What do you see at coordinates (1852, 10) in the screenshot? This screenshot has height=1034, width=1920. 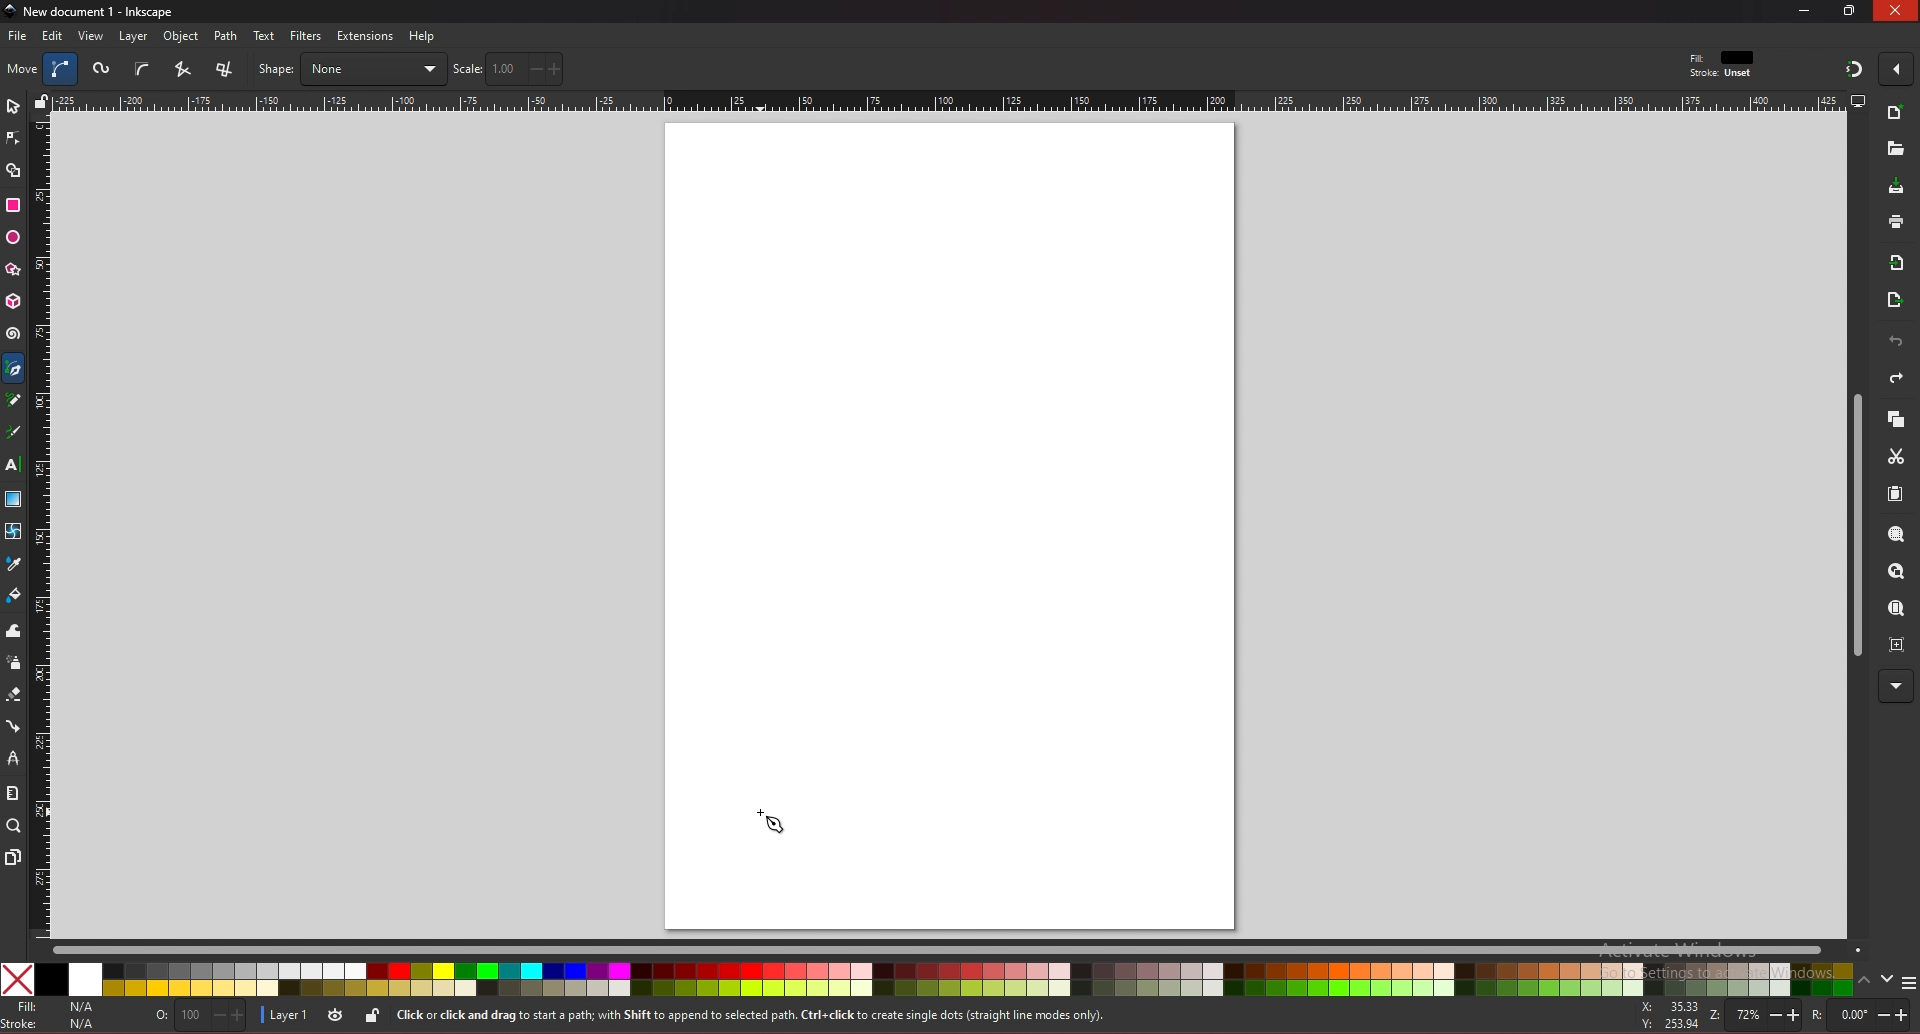 I see `resize` at bounding box center [1852, 10].